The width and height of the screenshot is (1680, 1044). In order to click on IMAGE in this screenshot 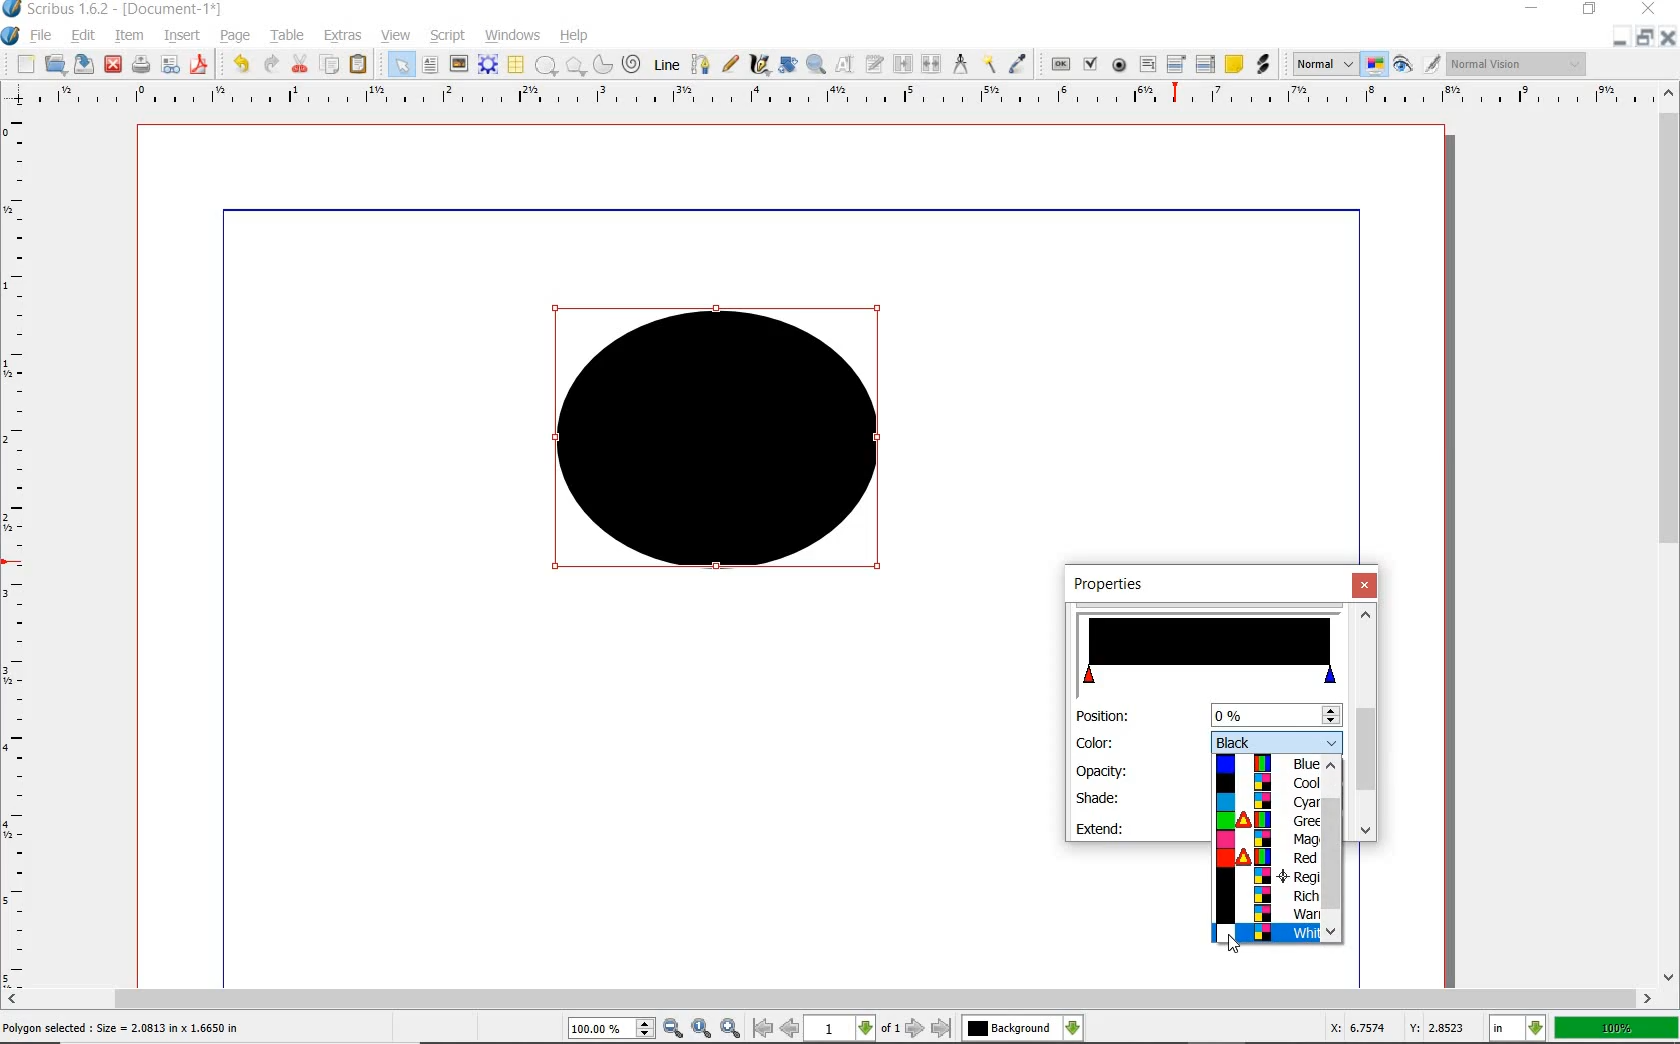, I will do `click(458, 63)`.